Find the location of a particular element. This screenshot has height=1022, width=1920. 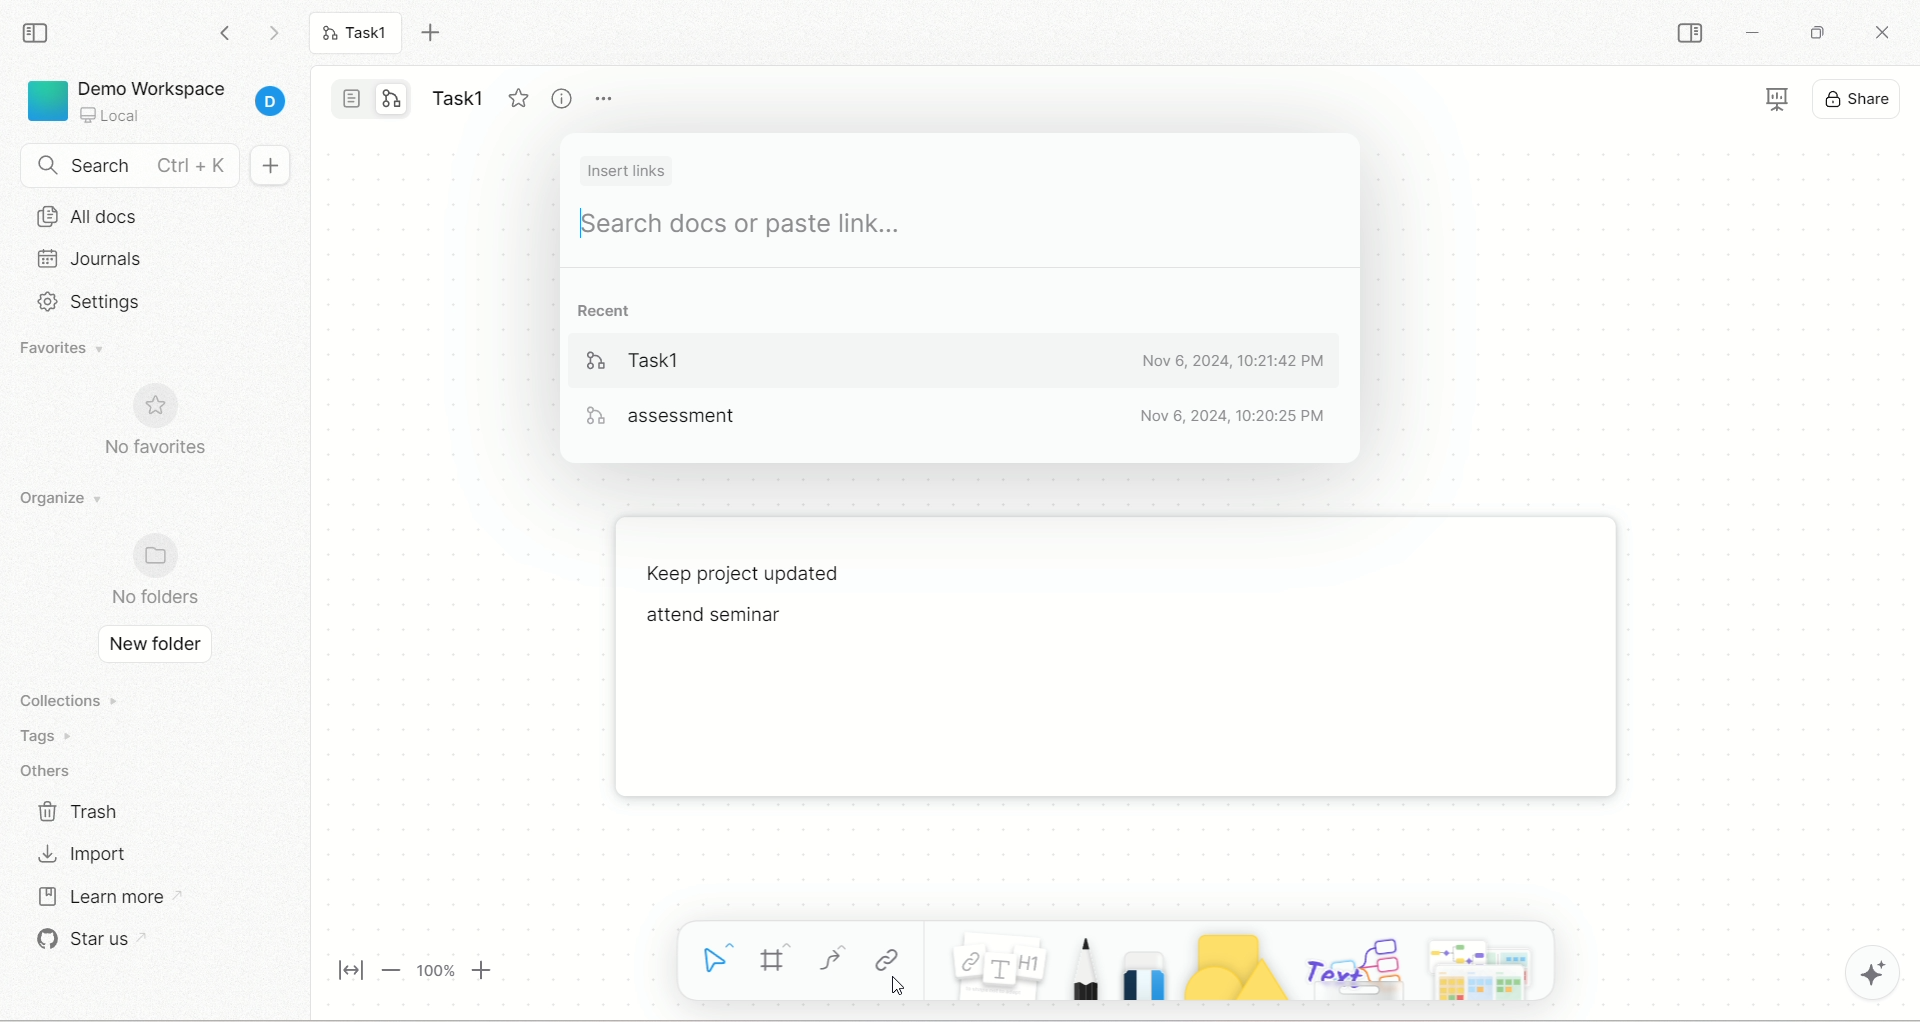

Task1 is located at coordinates (362, 35).